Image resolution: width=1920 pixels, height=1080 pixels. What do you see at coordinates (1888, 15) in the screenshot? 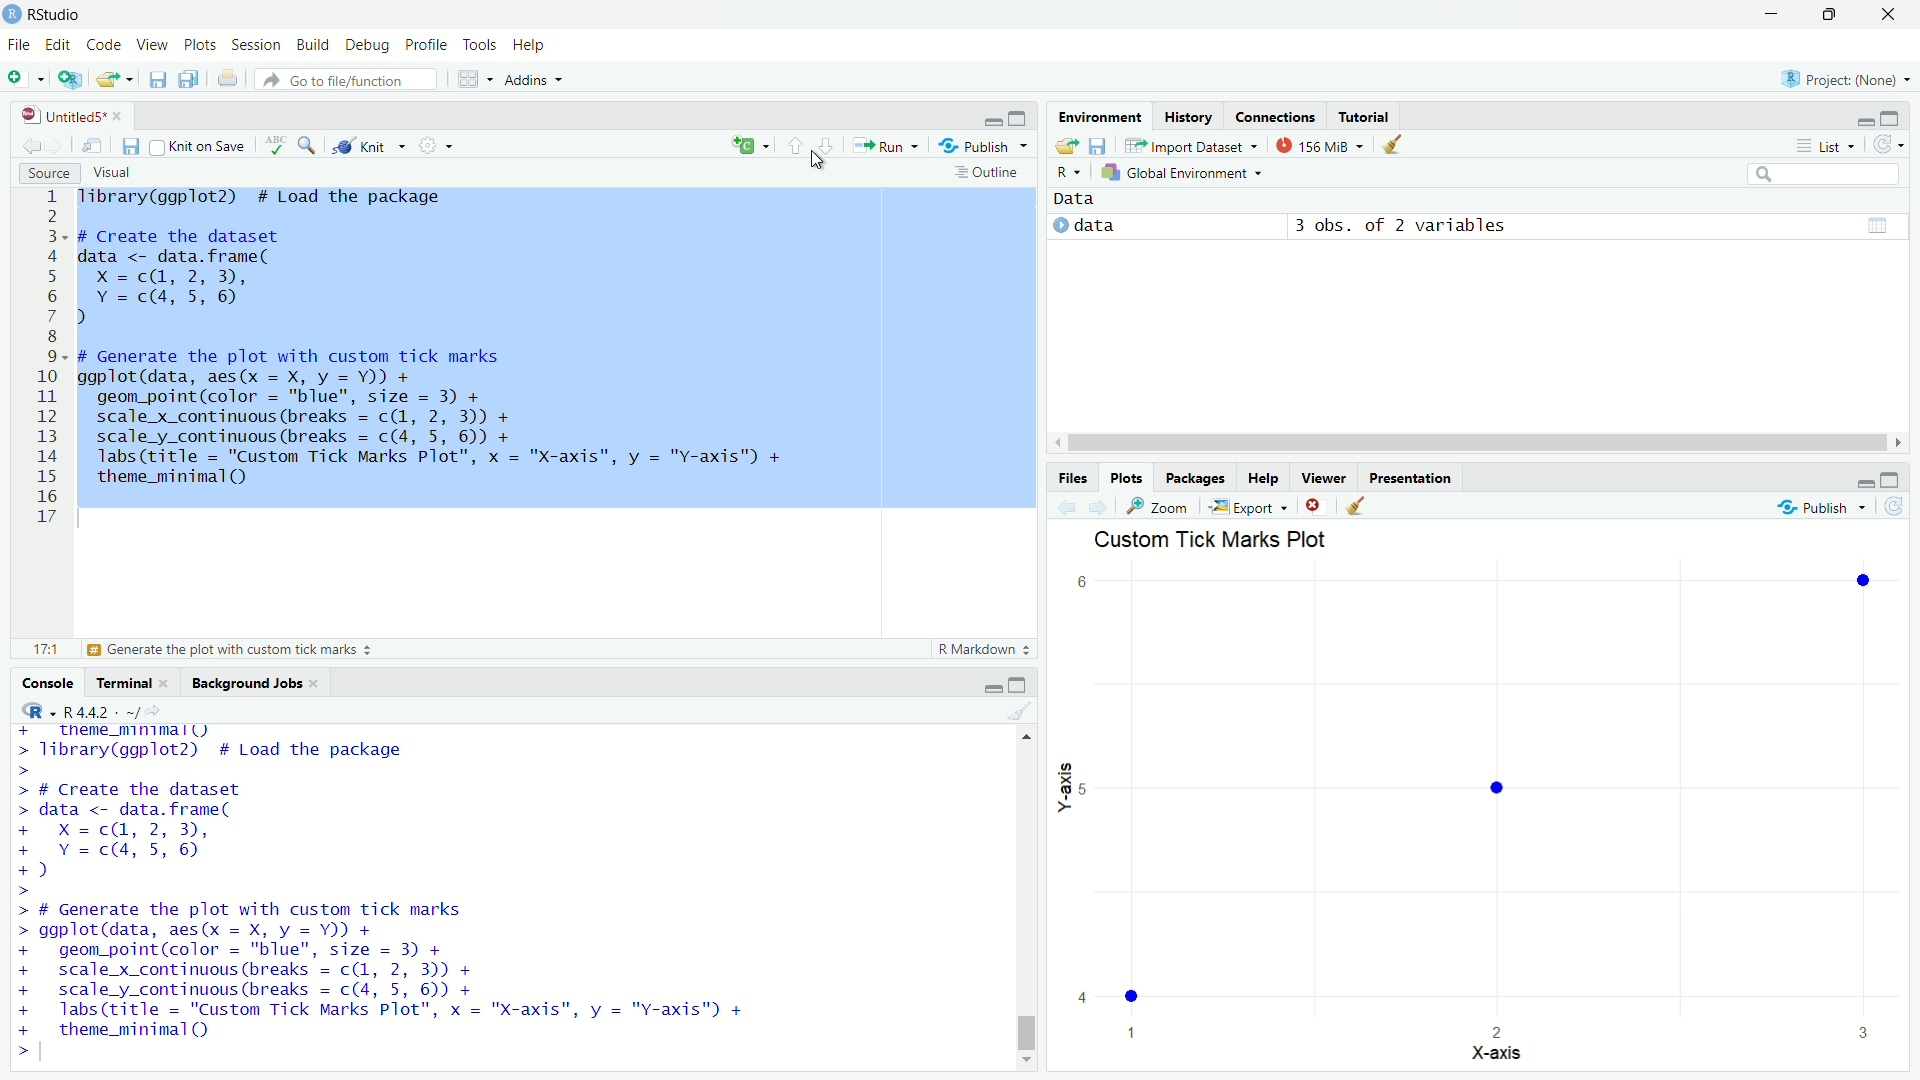
I see `close` at bounding box center [1888, 15].